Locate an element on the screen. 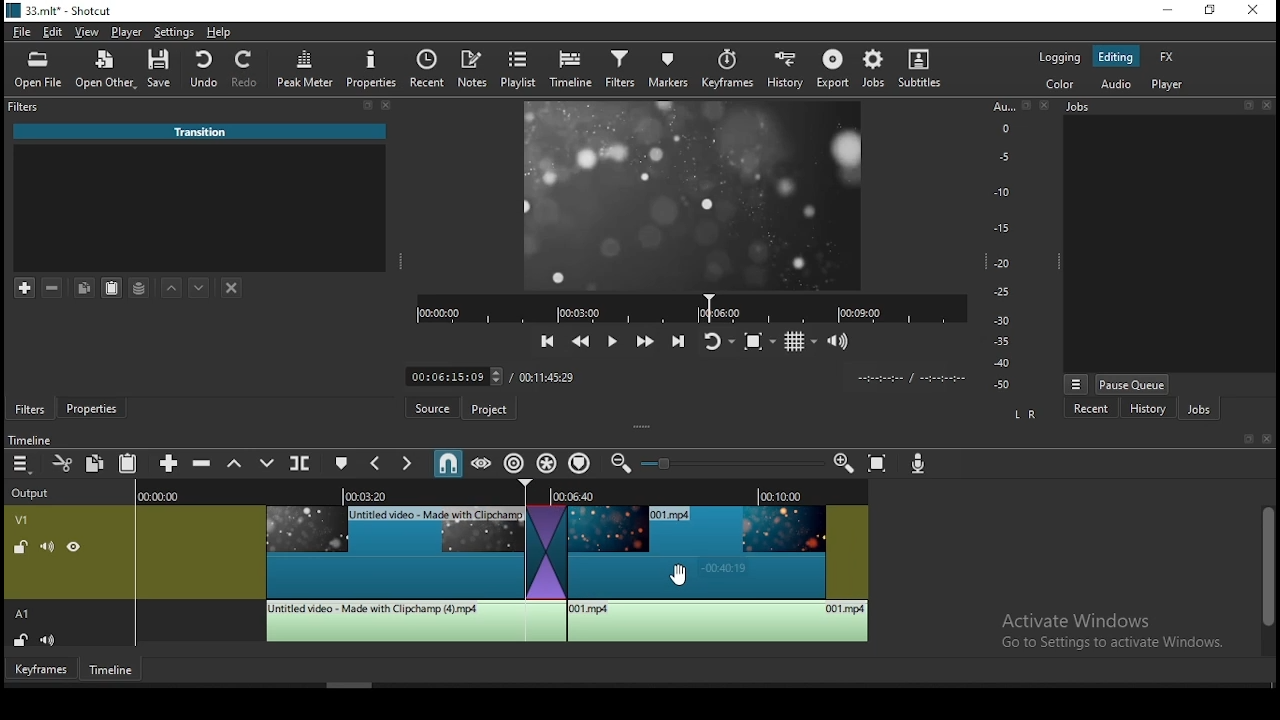 The height and width of the screenshot is (720, 1280). menu is located at coordinates (23, 465).